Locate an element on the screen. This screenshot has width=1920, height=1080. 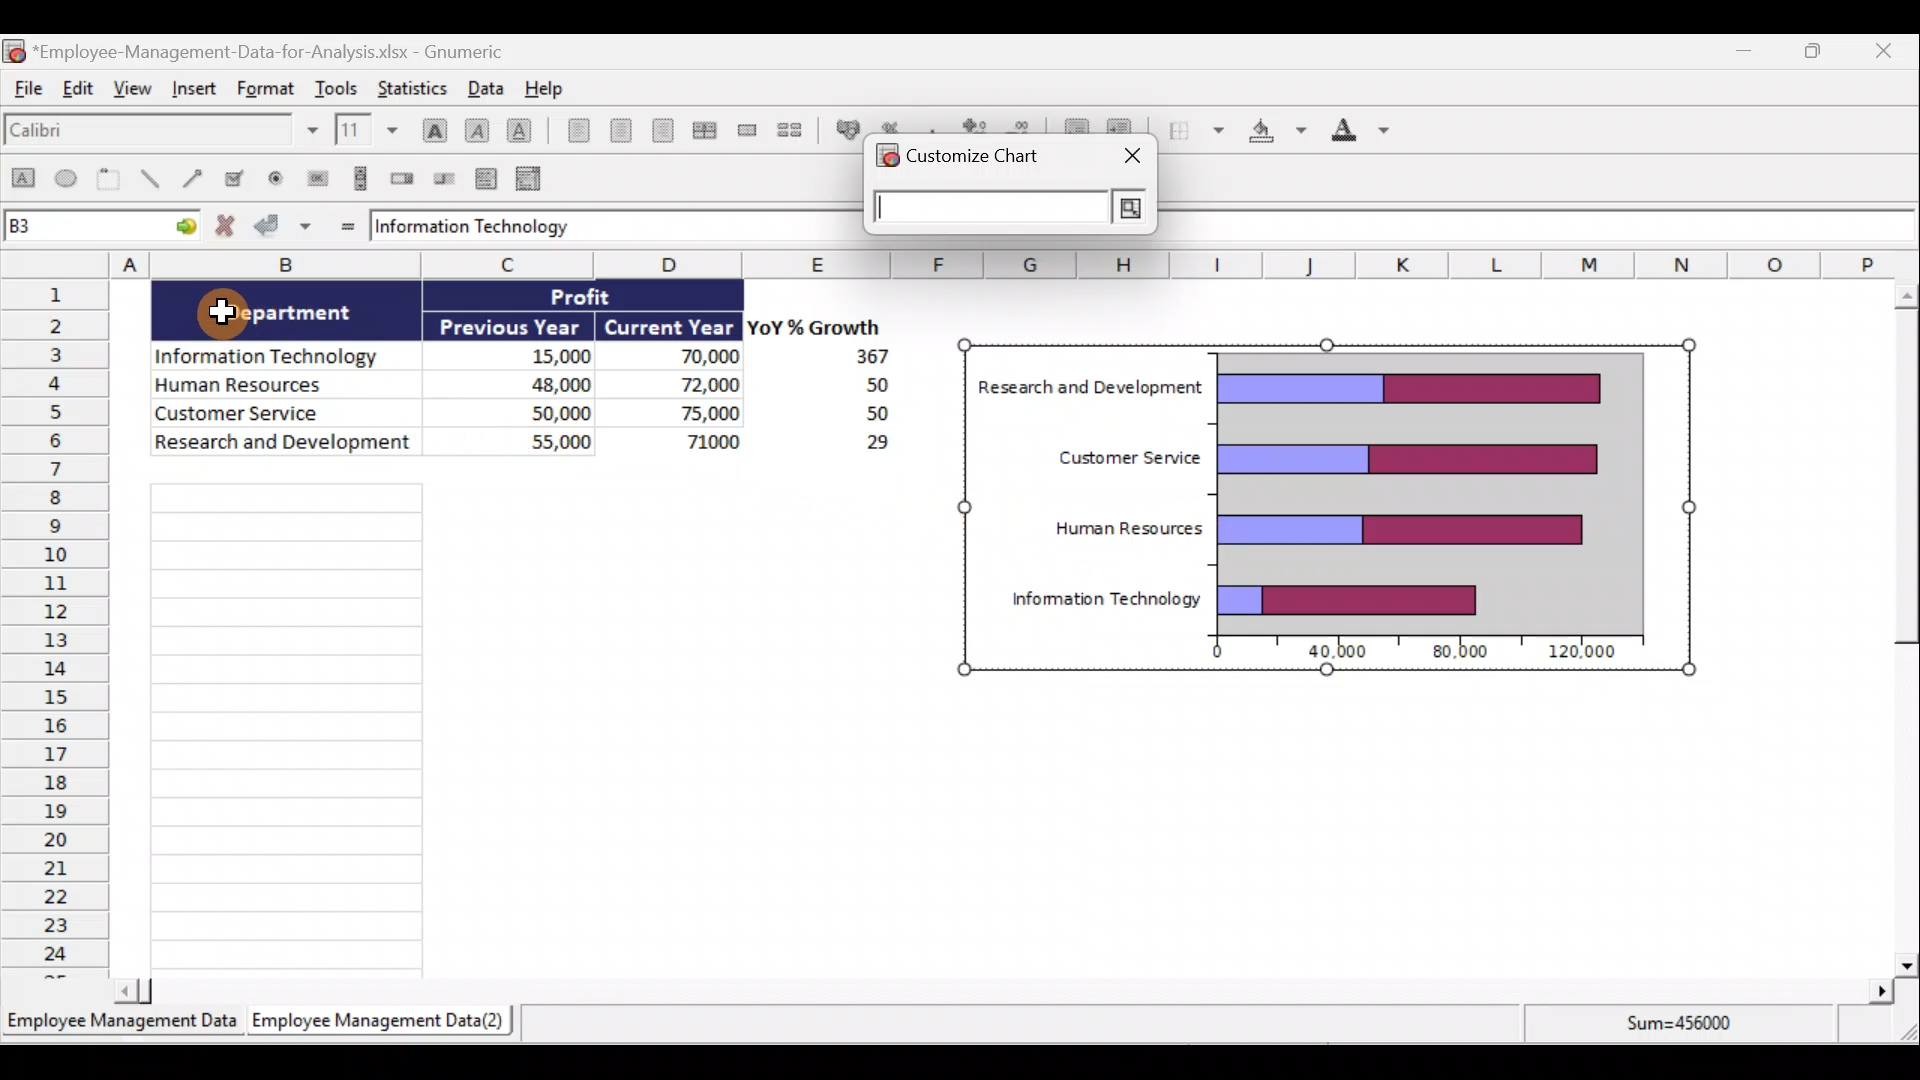
Data is located at coordinates (487, 86).